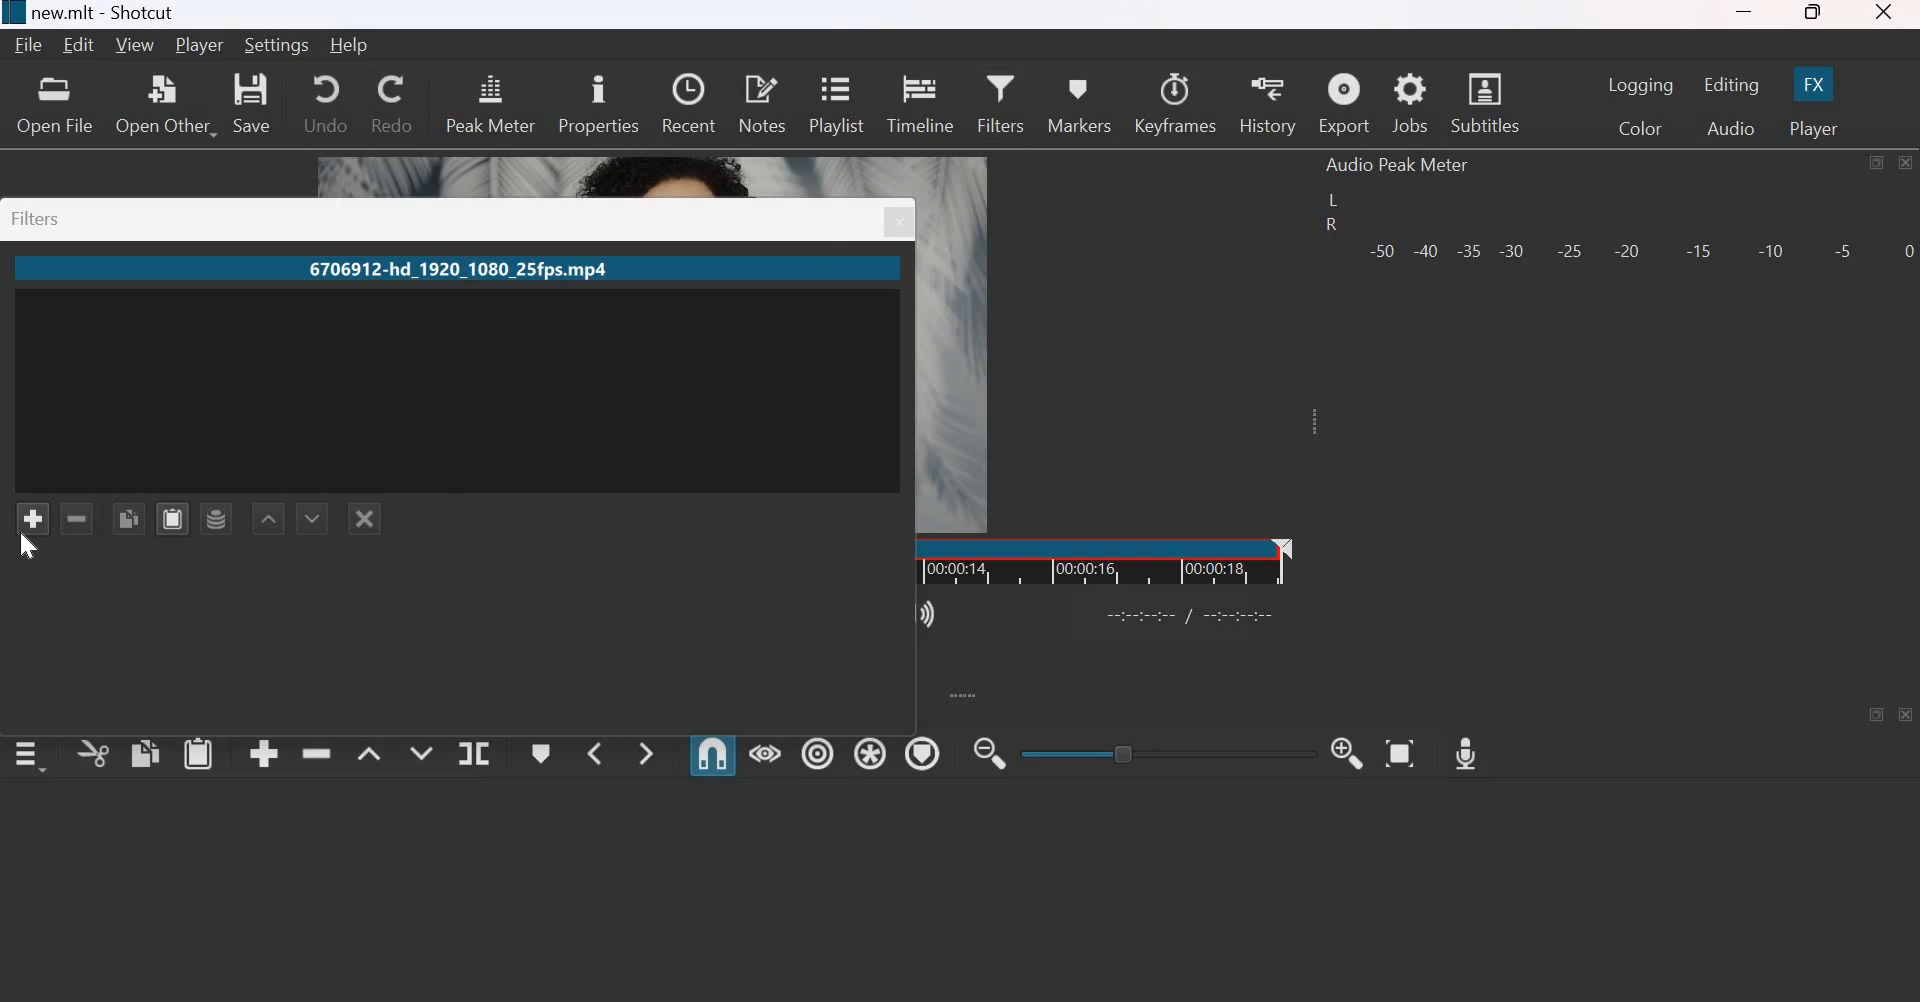  I want to click on timeline menu, so click(34, 755).